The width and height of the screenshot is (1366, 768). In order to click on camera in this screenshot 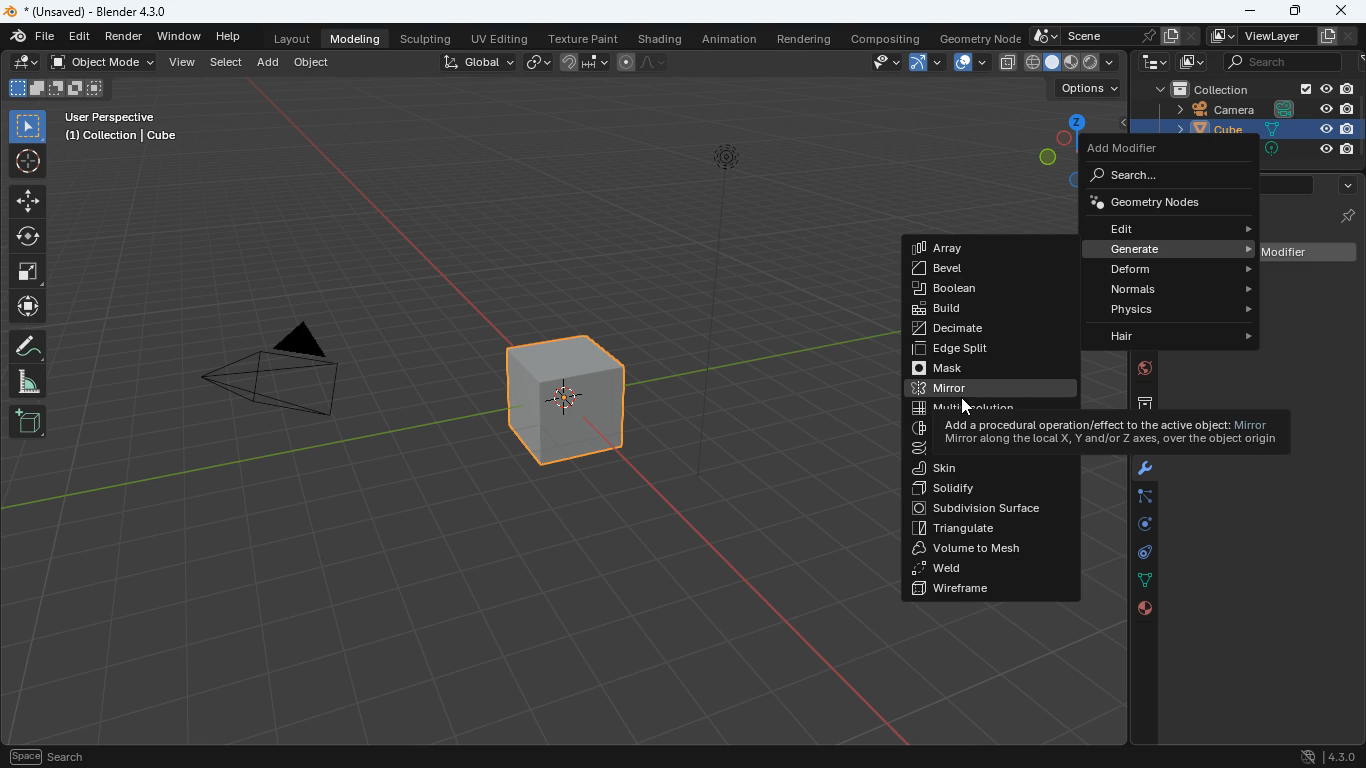, I will do `click(1200, 108)`.